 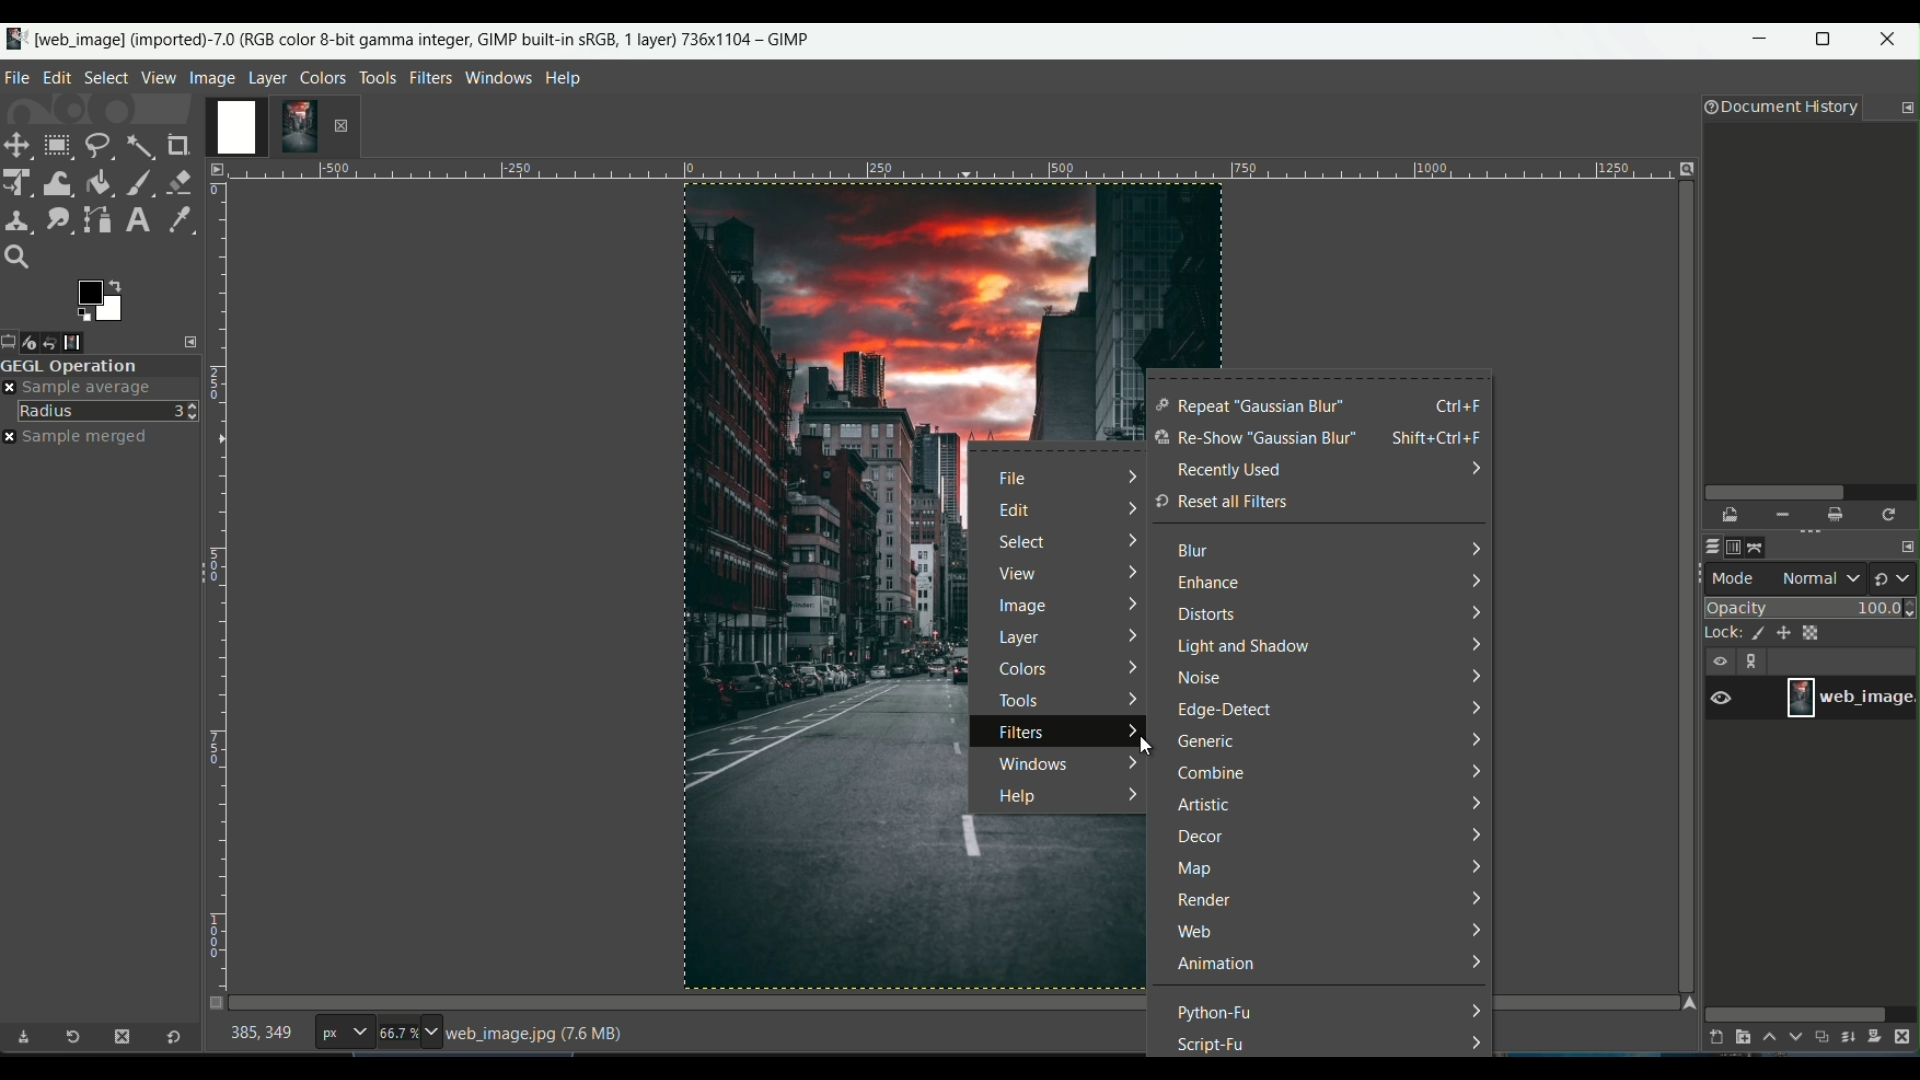 I want to click on app name, so click(x=407, y=37).